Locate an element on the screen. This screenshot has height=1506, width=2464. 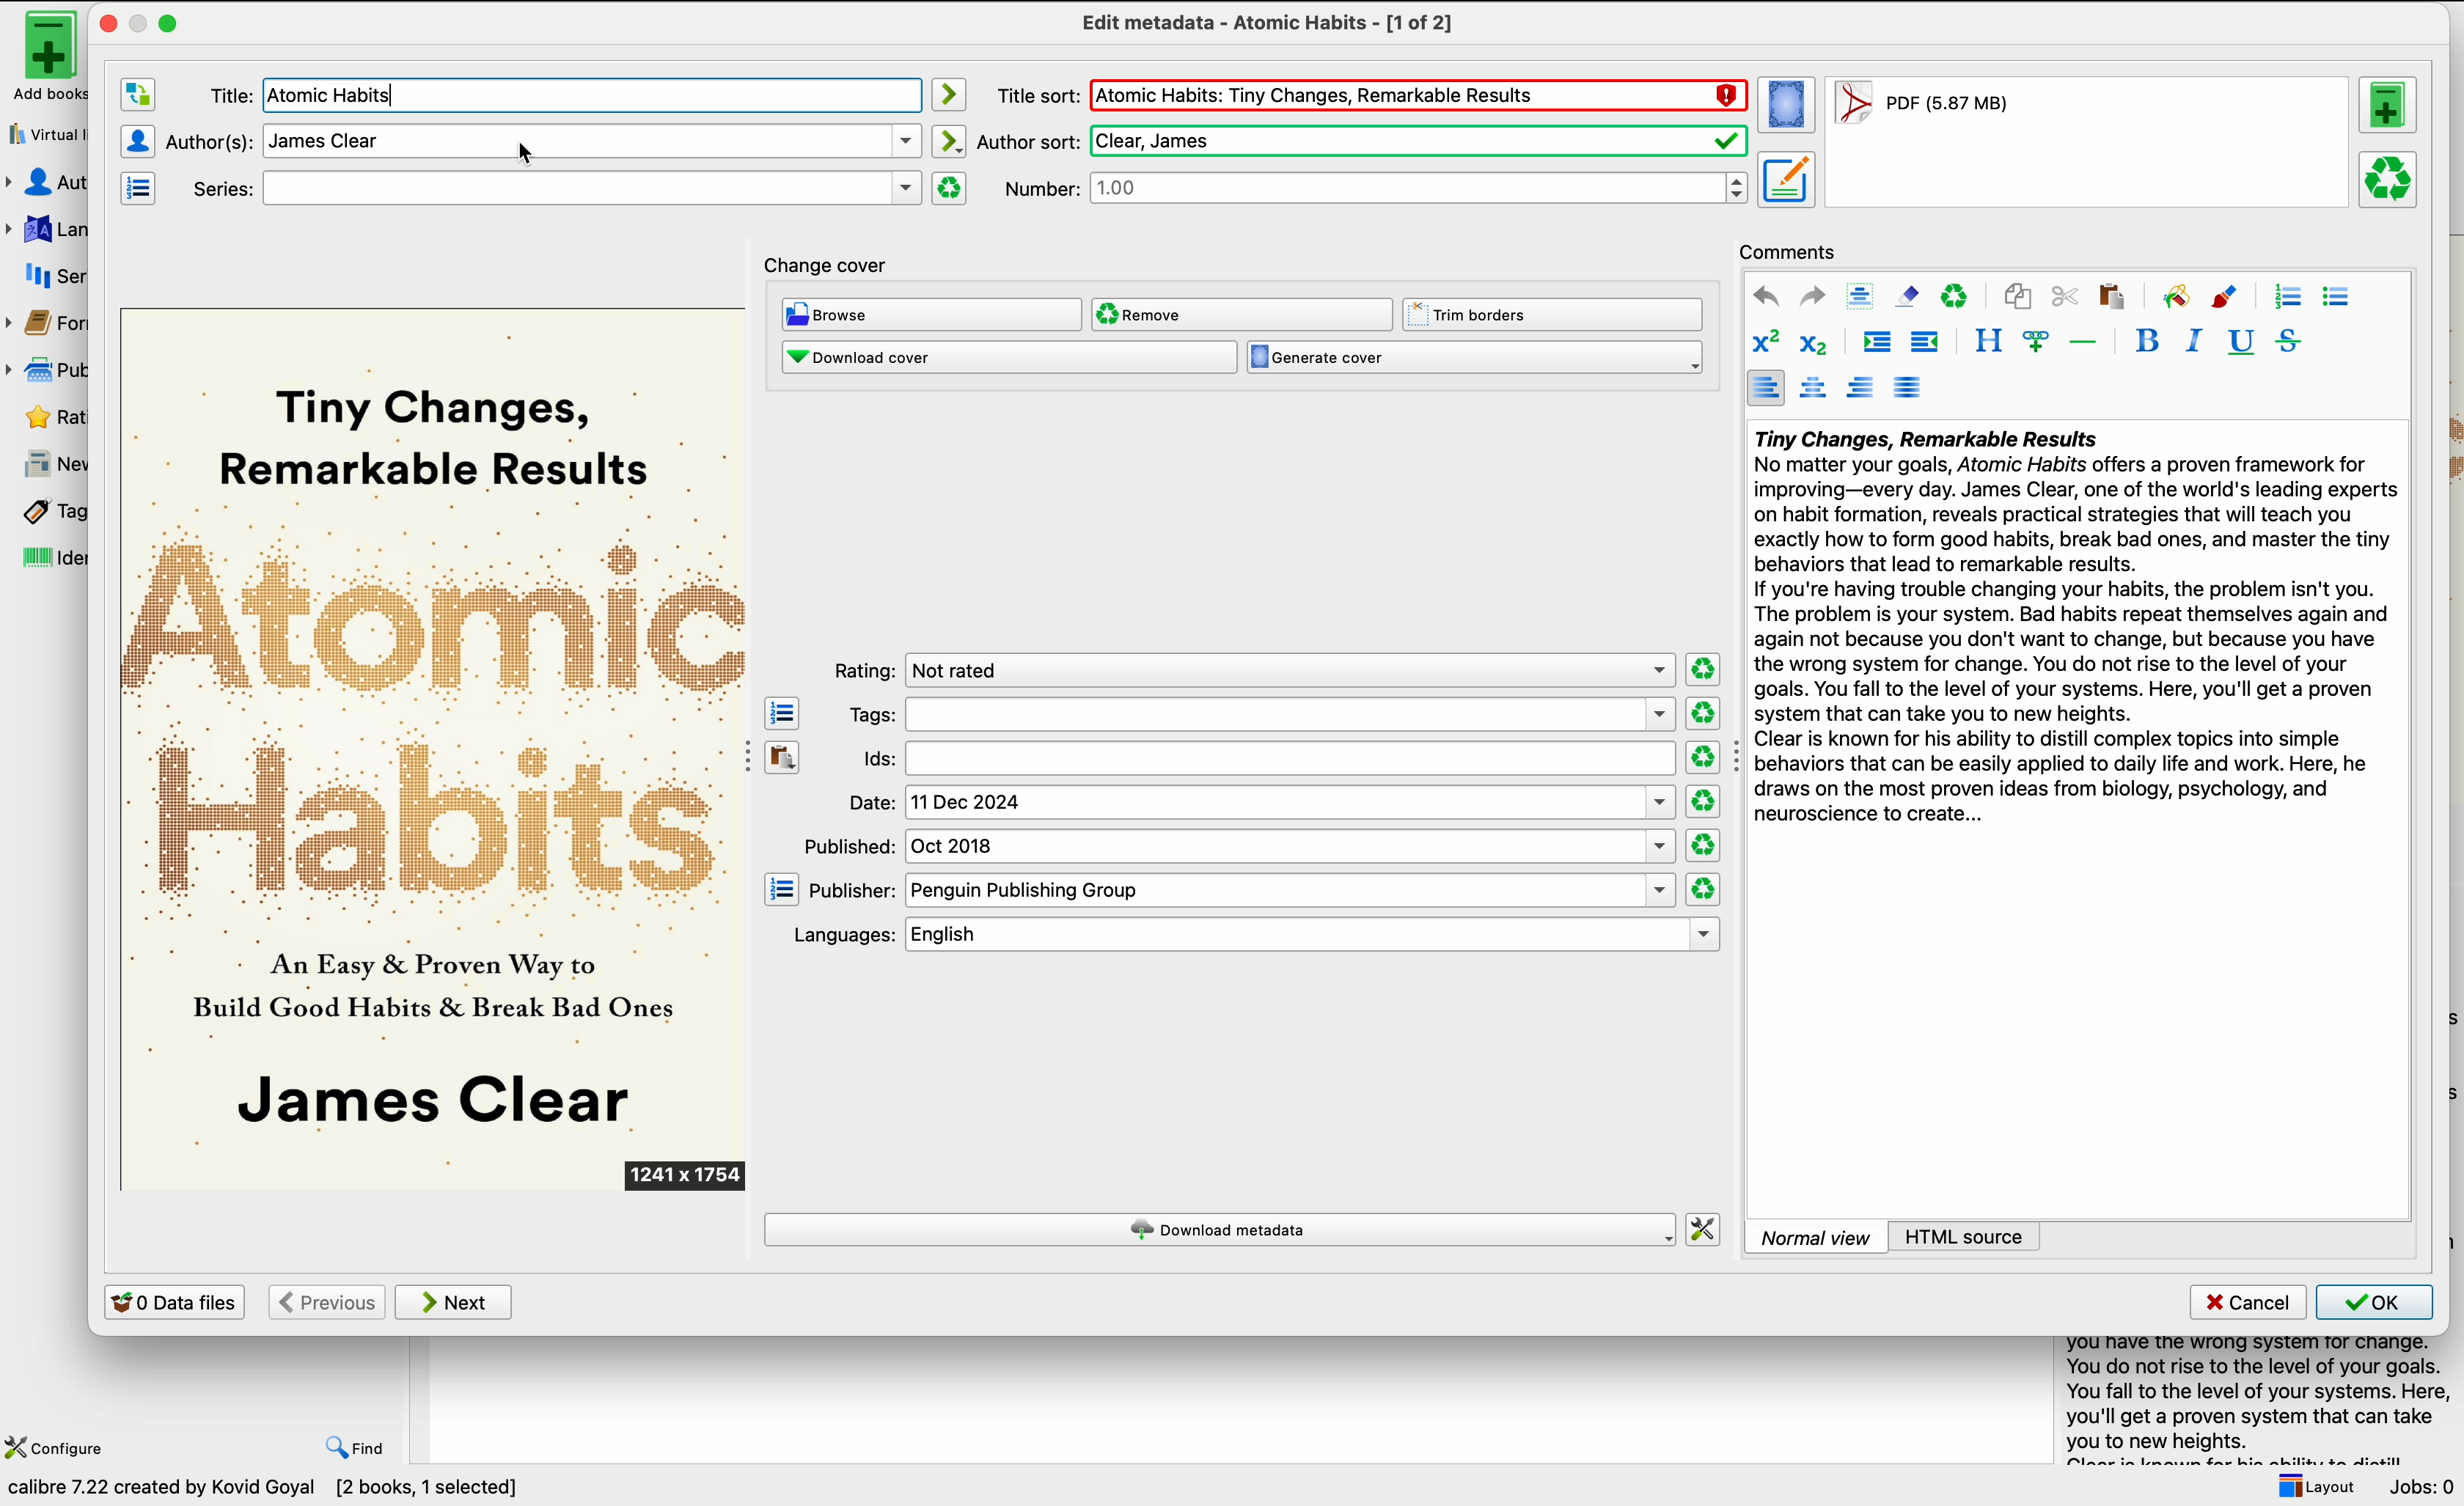
find is located at coordinates (357, 1450).